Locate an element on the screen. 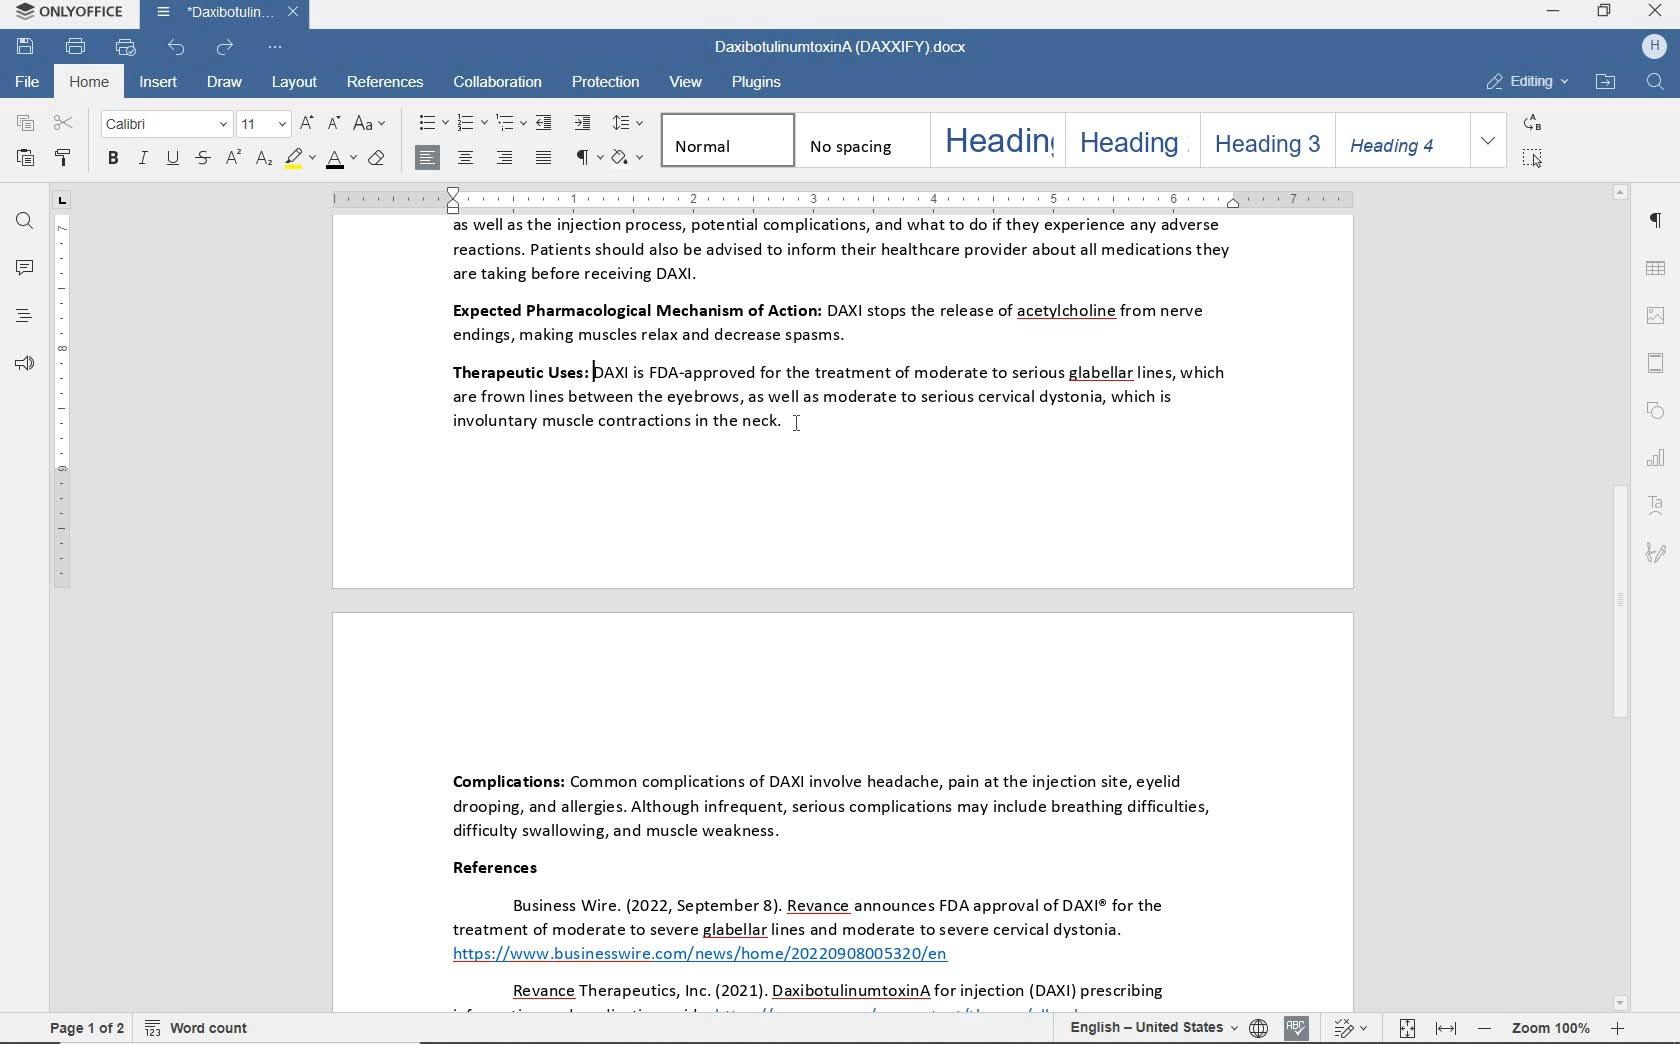  system name is located at coordinates (67, 13).